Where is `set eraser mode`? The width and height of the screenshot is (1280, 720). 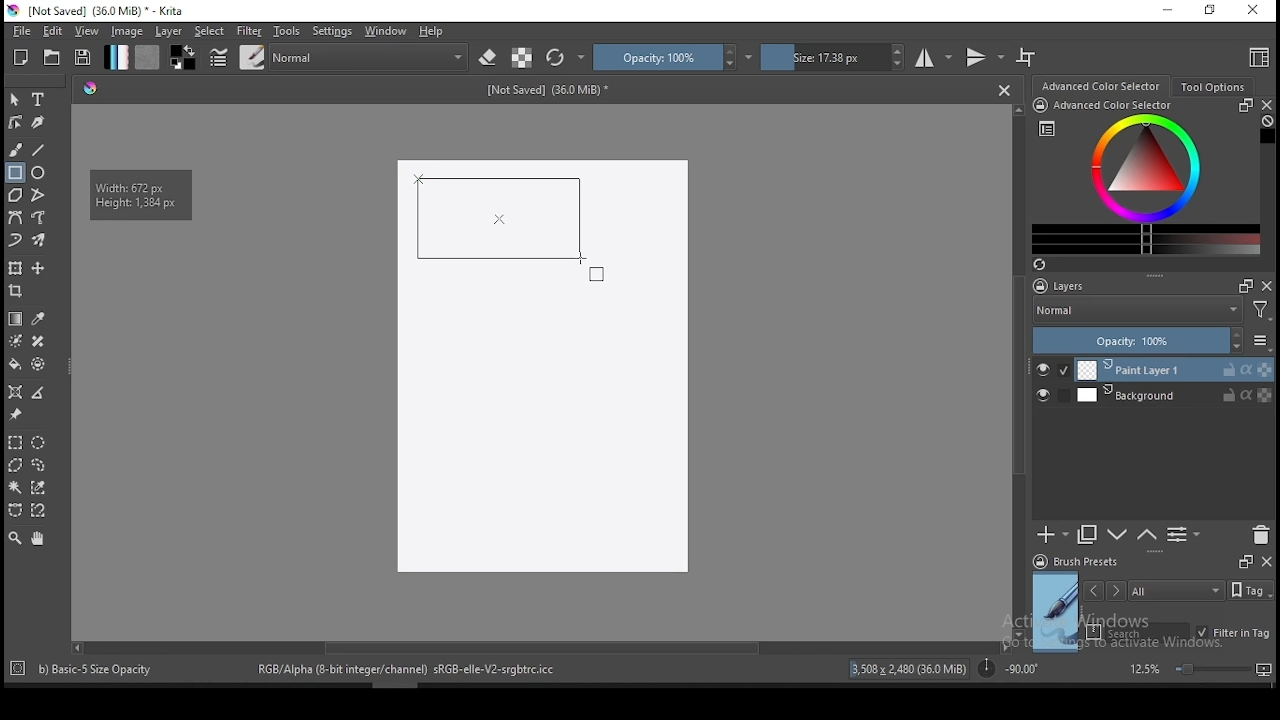
set eraser mode is located at coordinates (490, 58).